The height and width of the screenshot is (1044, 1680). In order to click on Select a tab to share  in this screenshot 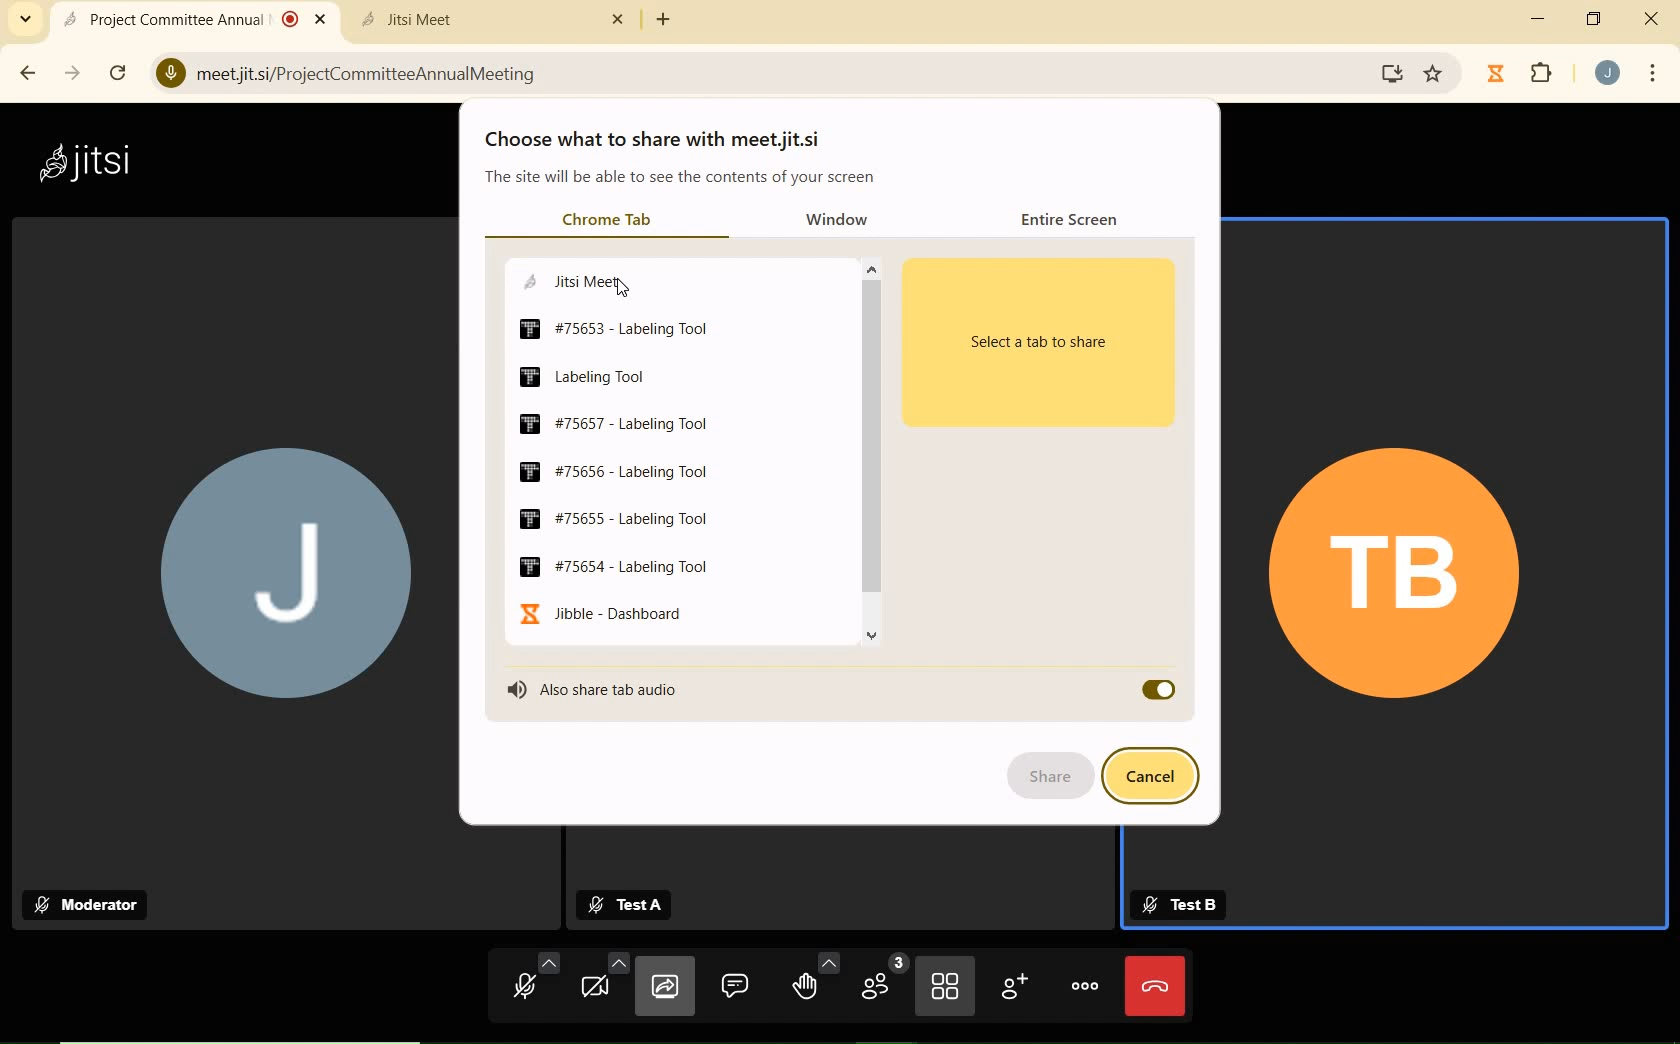, I will do `click(1043, 346)`.